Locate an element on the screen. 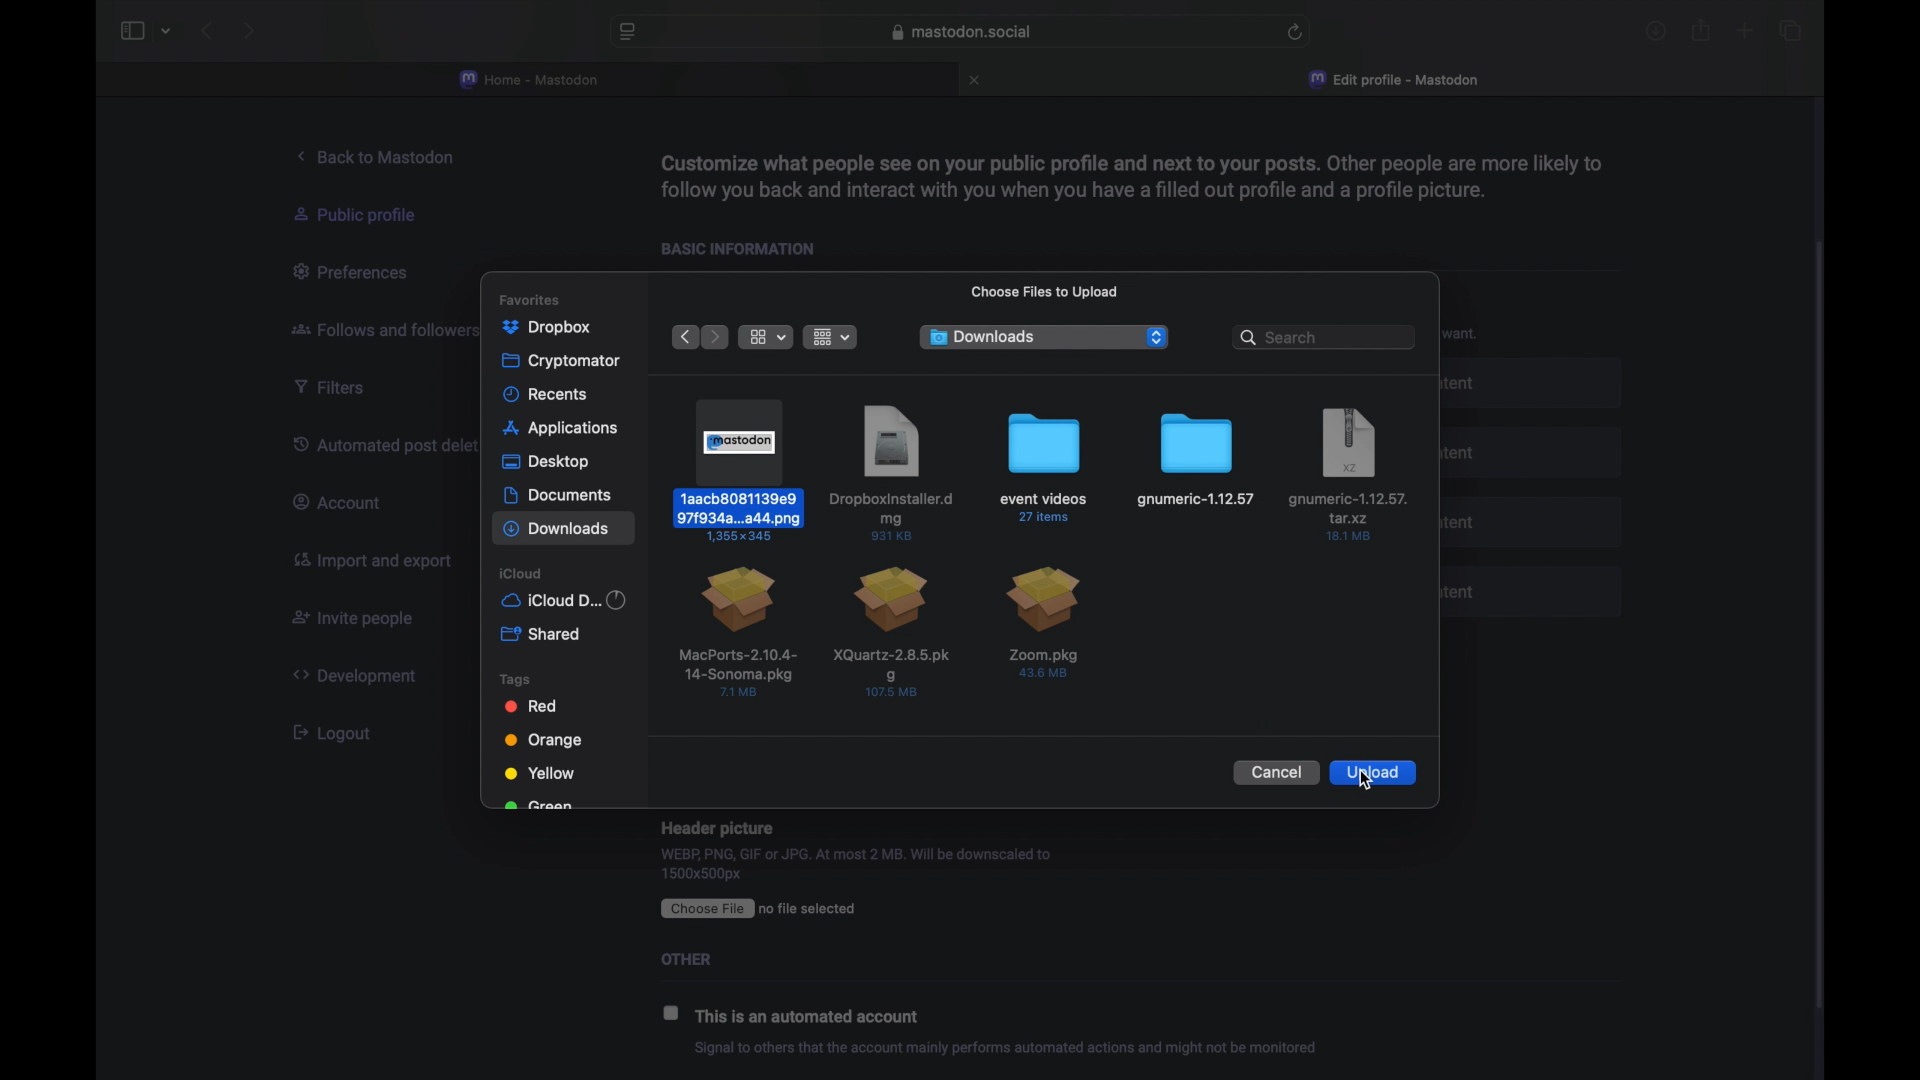 This screenshot has width=1920, height=1080. favorites is located at coordinates (529, 300).